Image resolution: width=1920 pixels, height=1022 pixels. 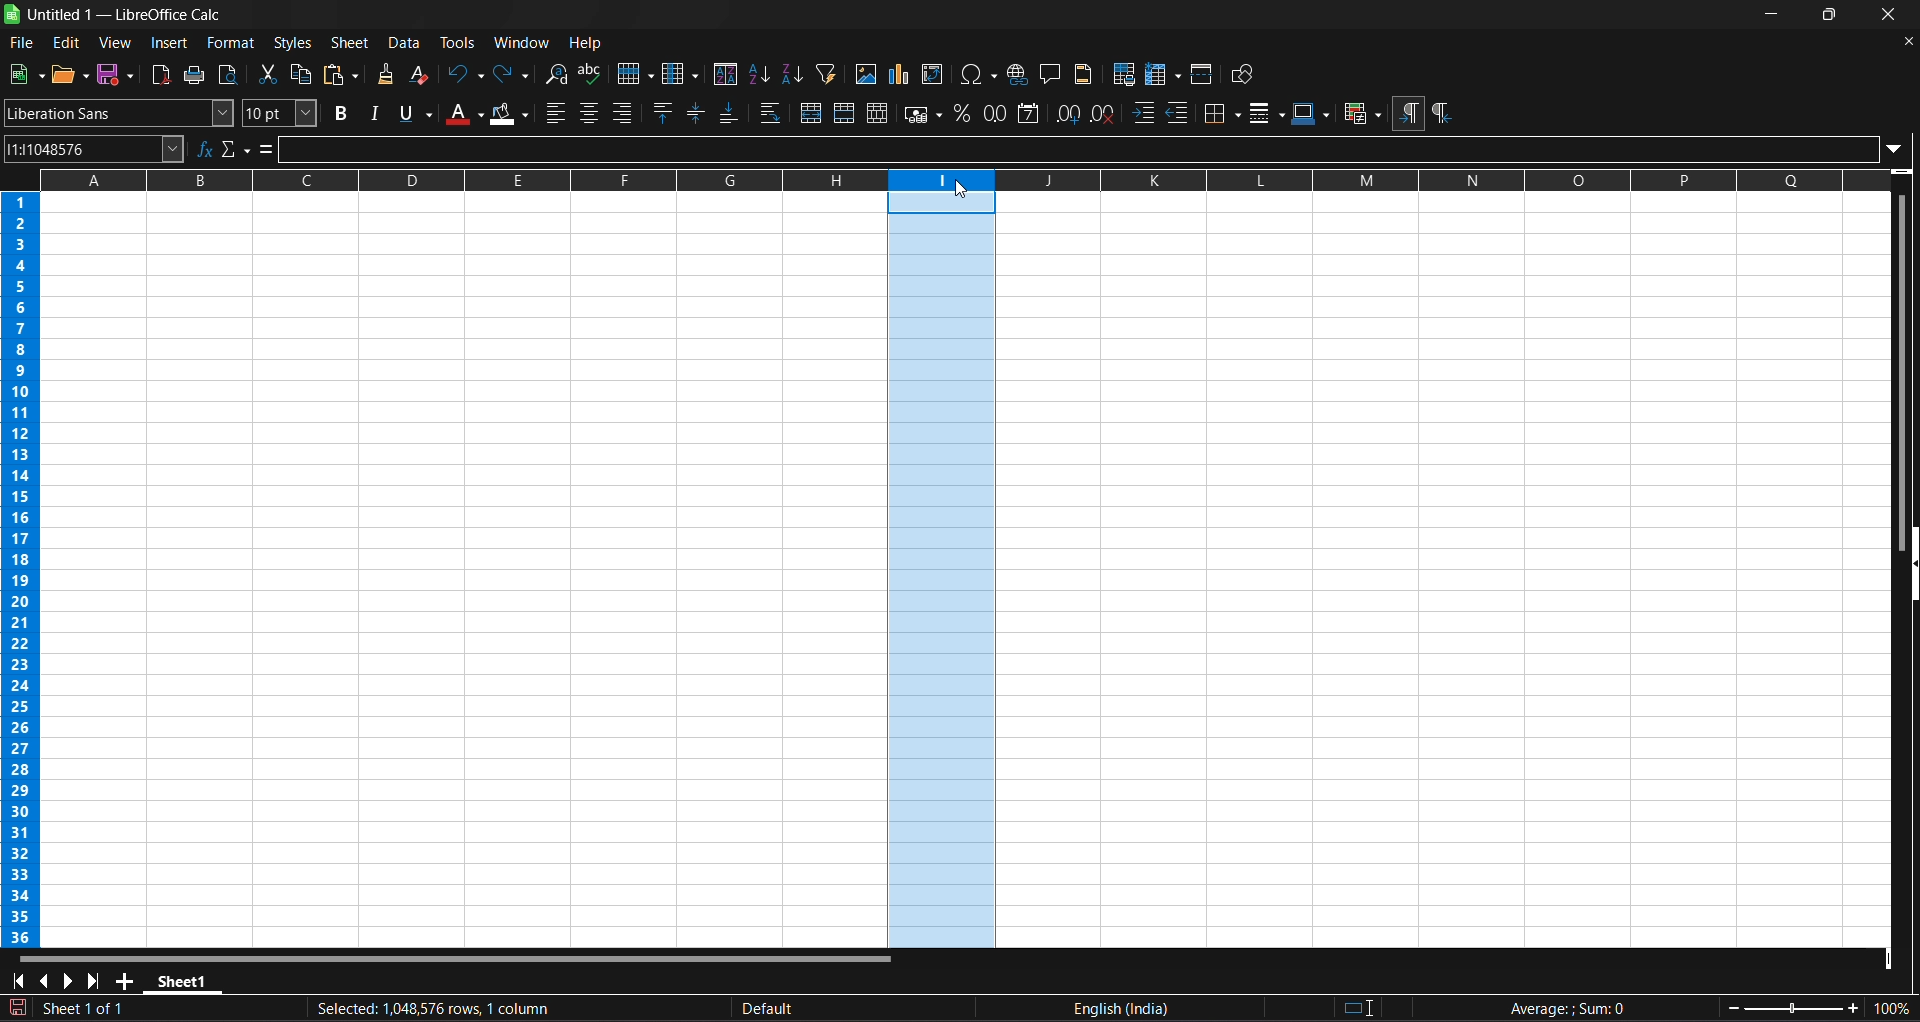 What do you see at coordinates (878, 114) in the screenshot?
I see `unmerge cells` at bounding box center [878, 114].